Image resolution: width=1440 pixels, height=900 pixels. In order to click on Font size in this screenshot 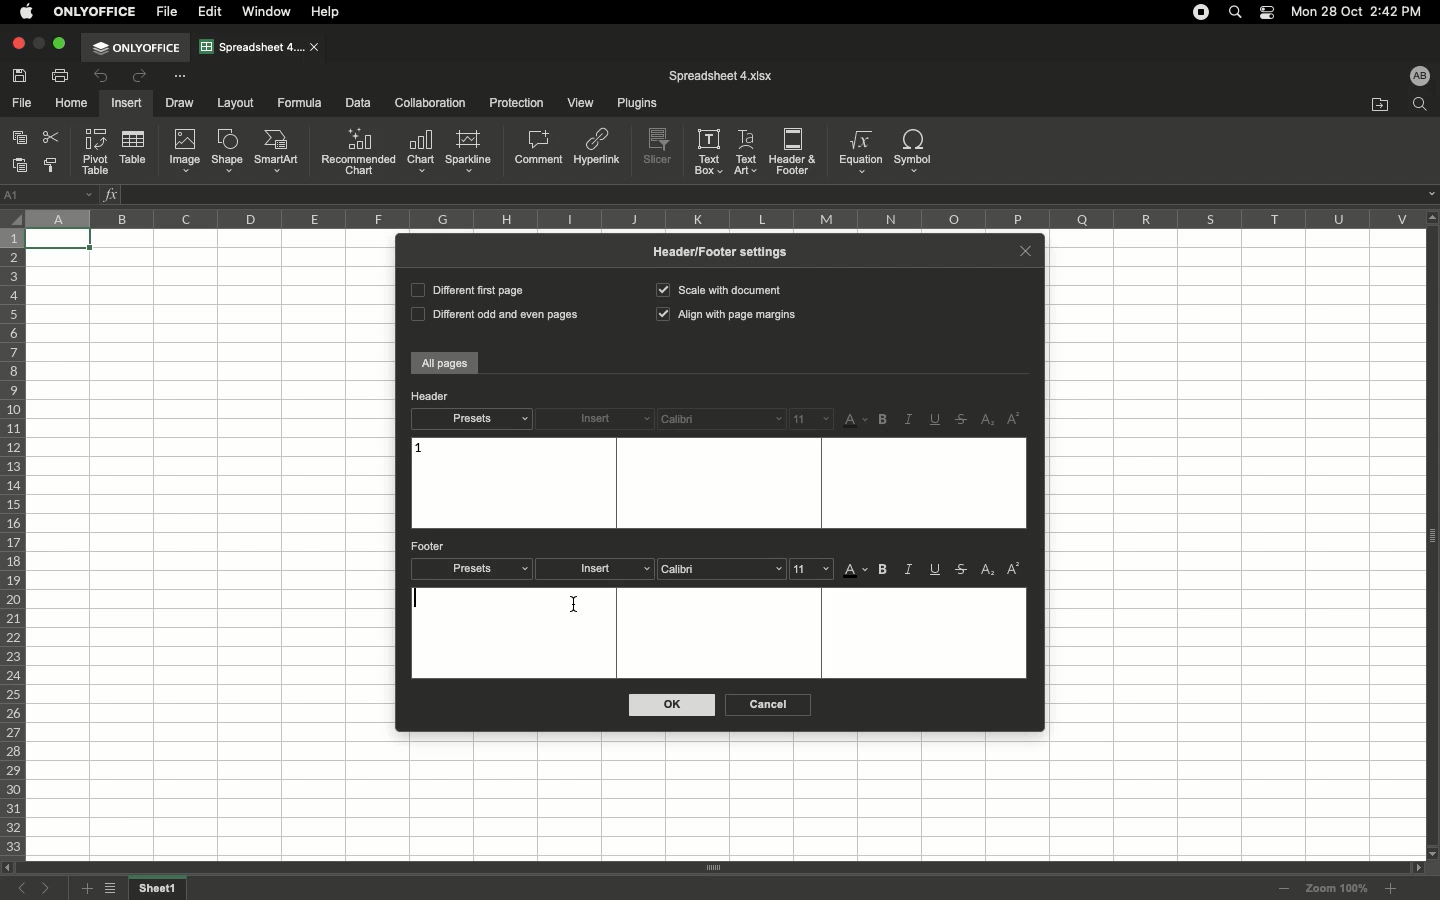, I will do `click(812, 418)`.